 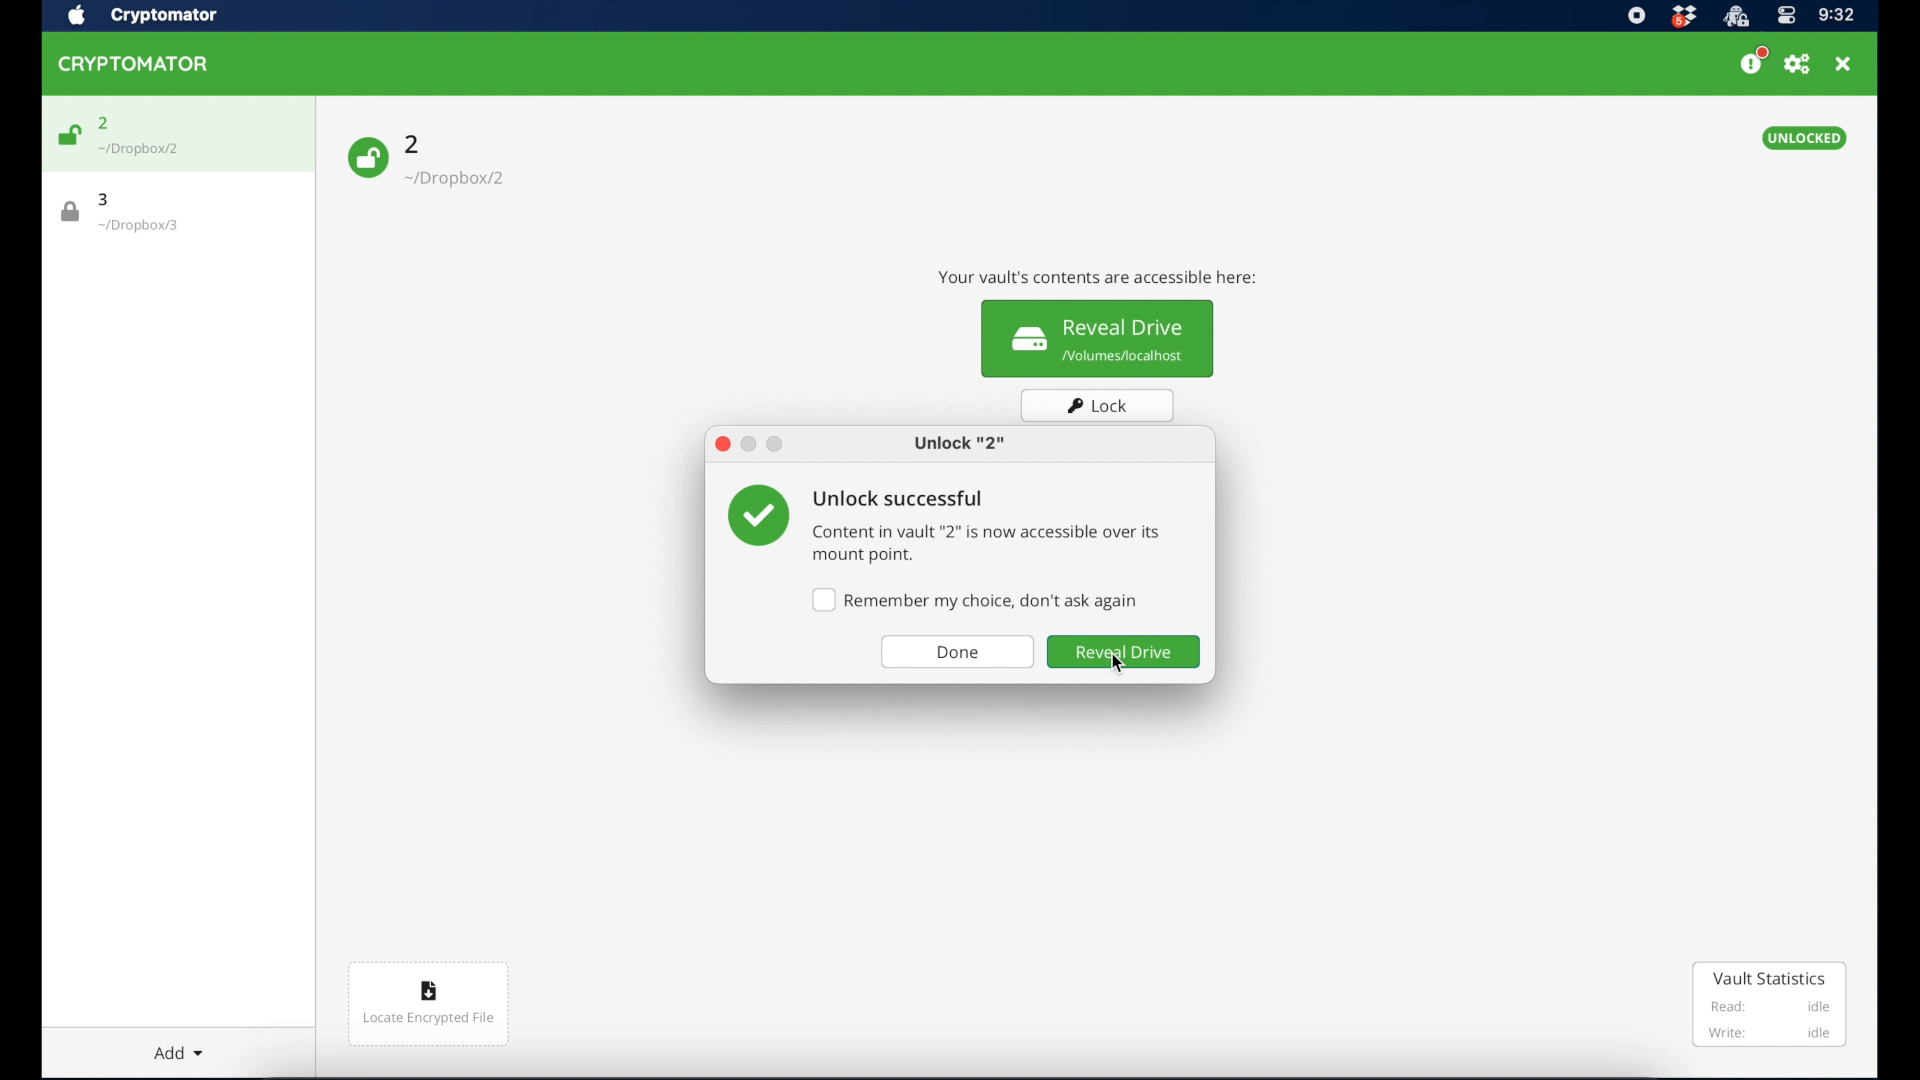 I want to click on cryptomator icon, so click(x=134, y=64).